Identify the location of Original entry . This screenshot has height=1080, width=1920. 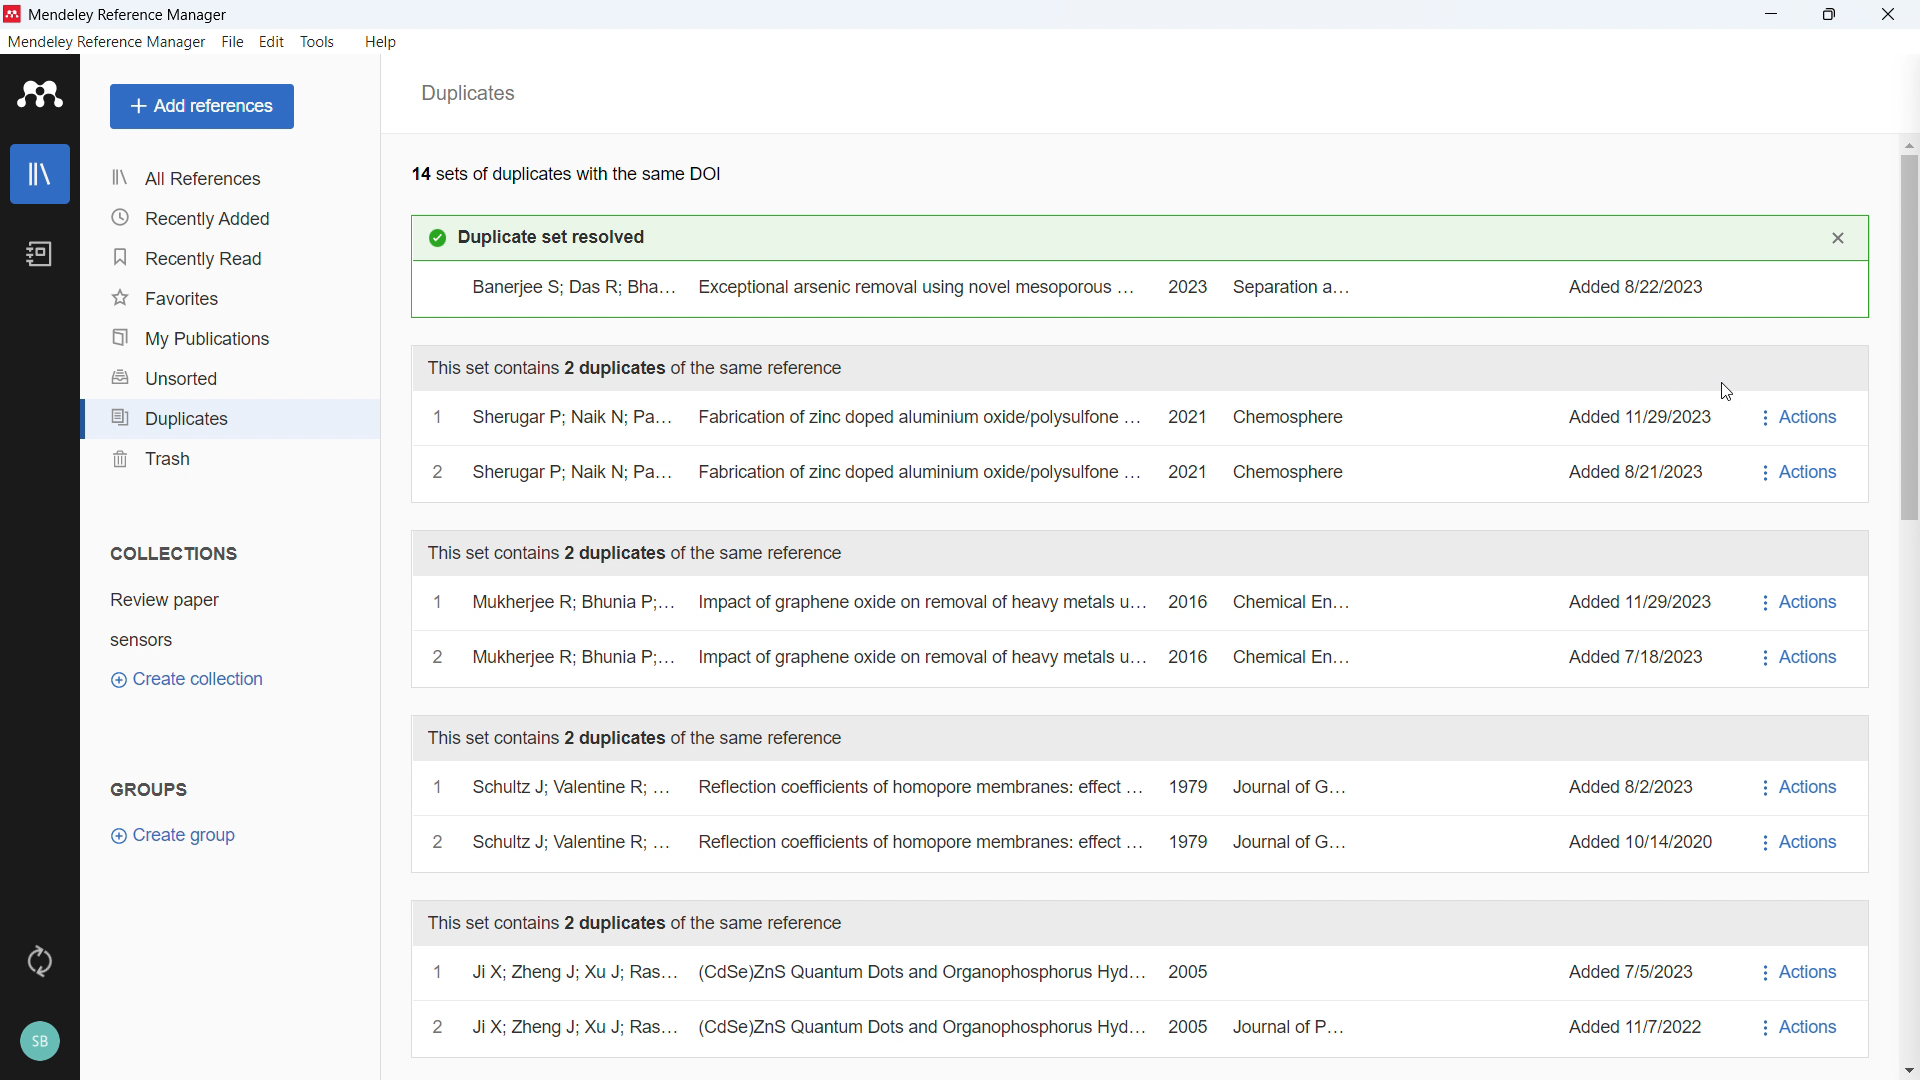
(1139, 287).